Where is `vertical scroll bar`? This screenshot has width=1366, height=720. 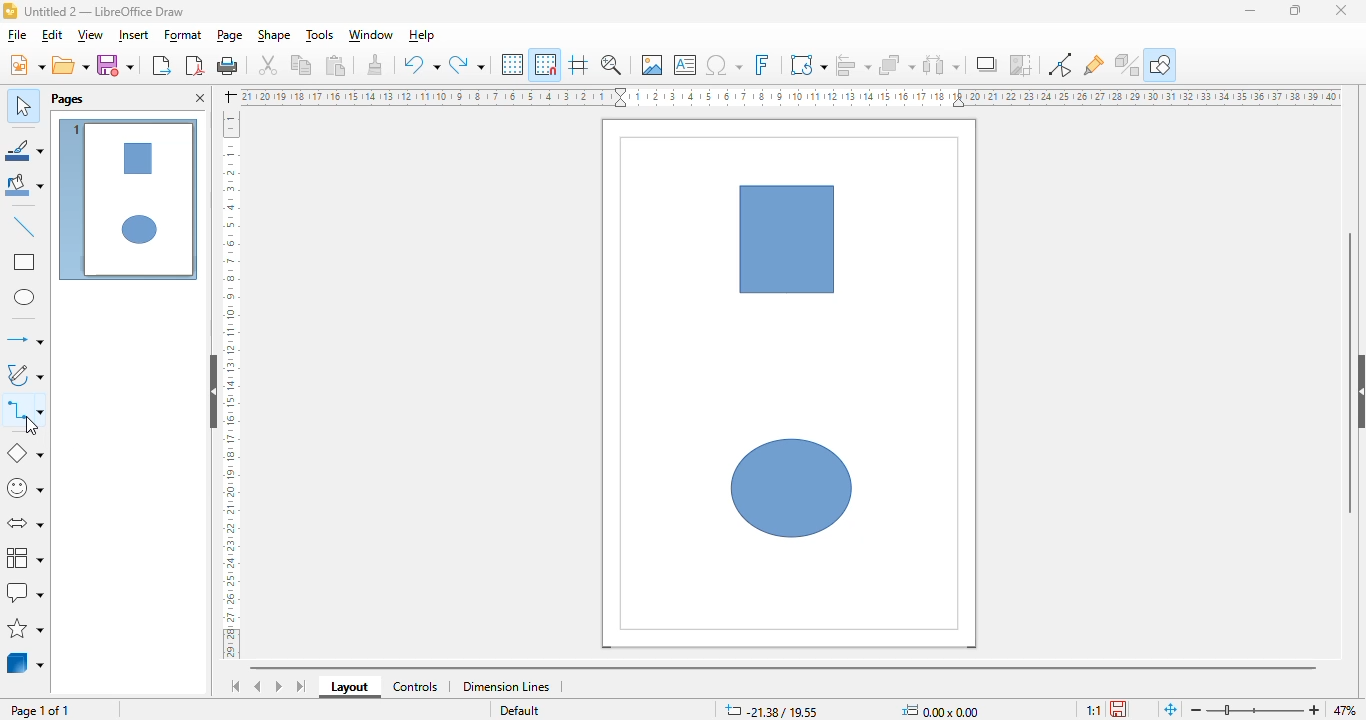 vertical scroll bar is located at coordinates (1351, 373).